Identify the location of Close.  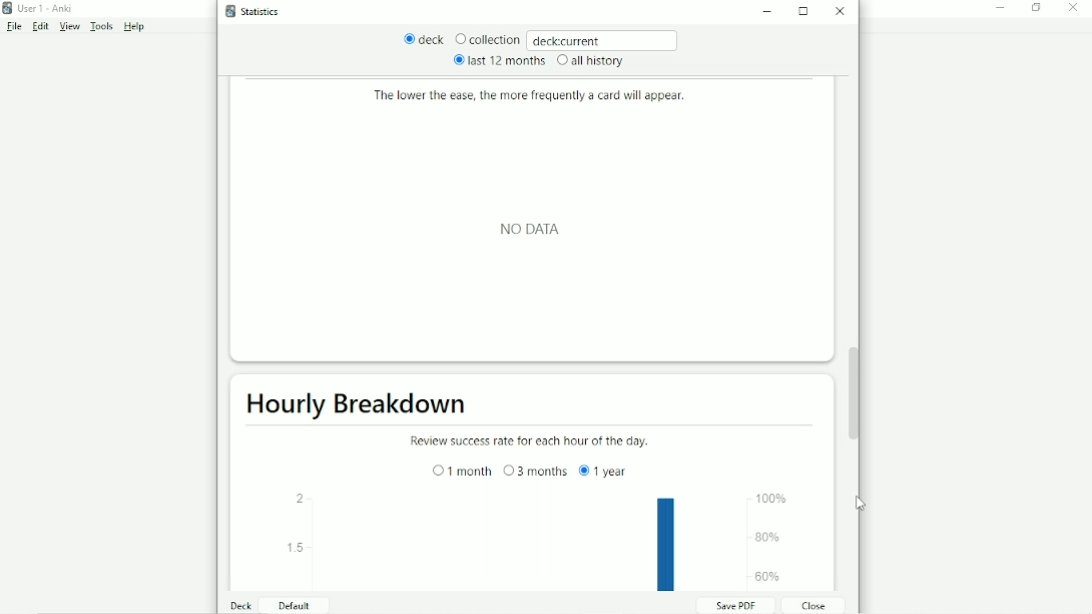
(842, 11).